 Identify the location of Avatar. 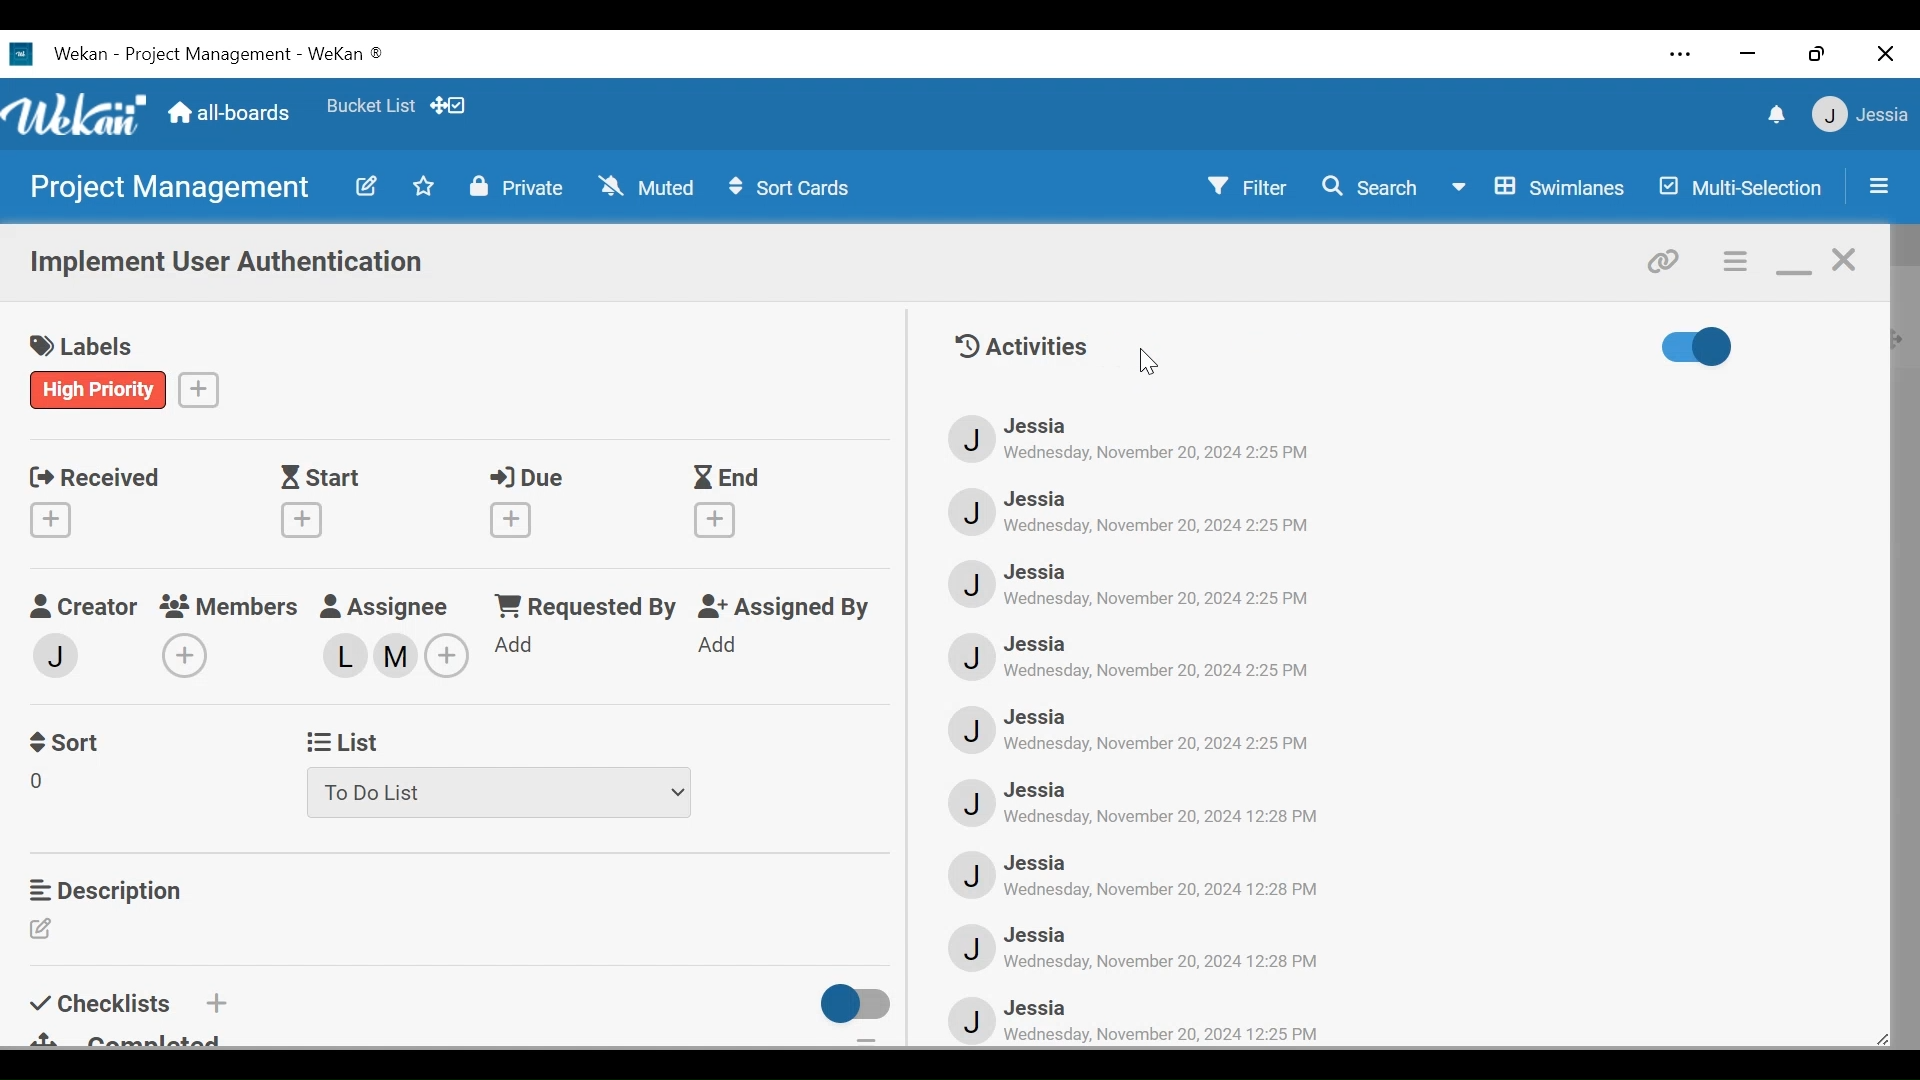
(969, 728).